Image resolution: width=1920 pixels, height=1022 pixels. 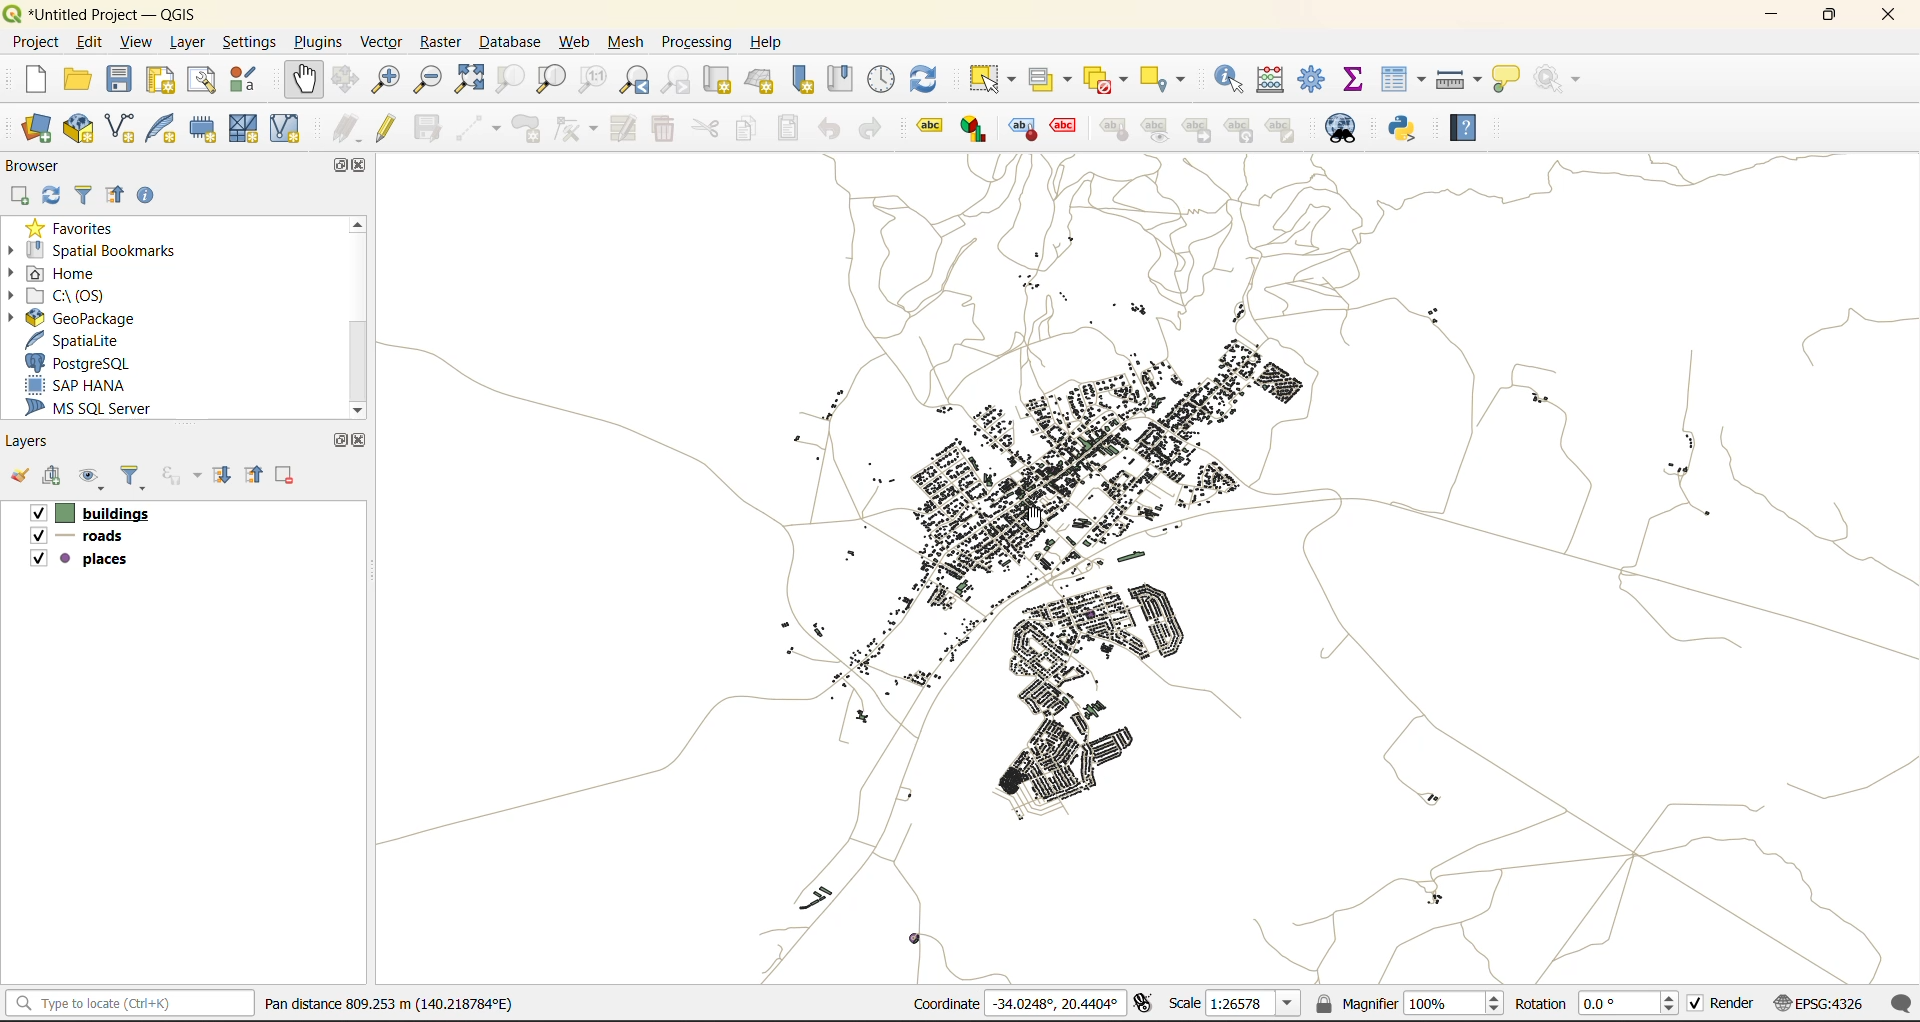 What do you see at coordinates (31, 442) in the screenshot?
I see `layers` at bounding box center [31, 442].